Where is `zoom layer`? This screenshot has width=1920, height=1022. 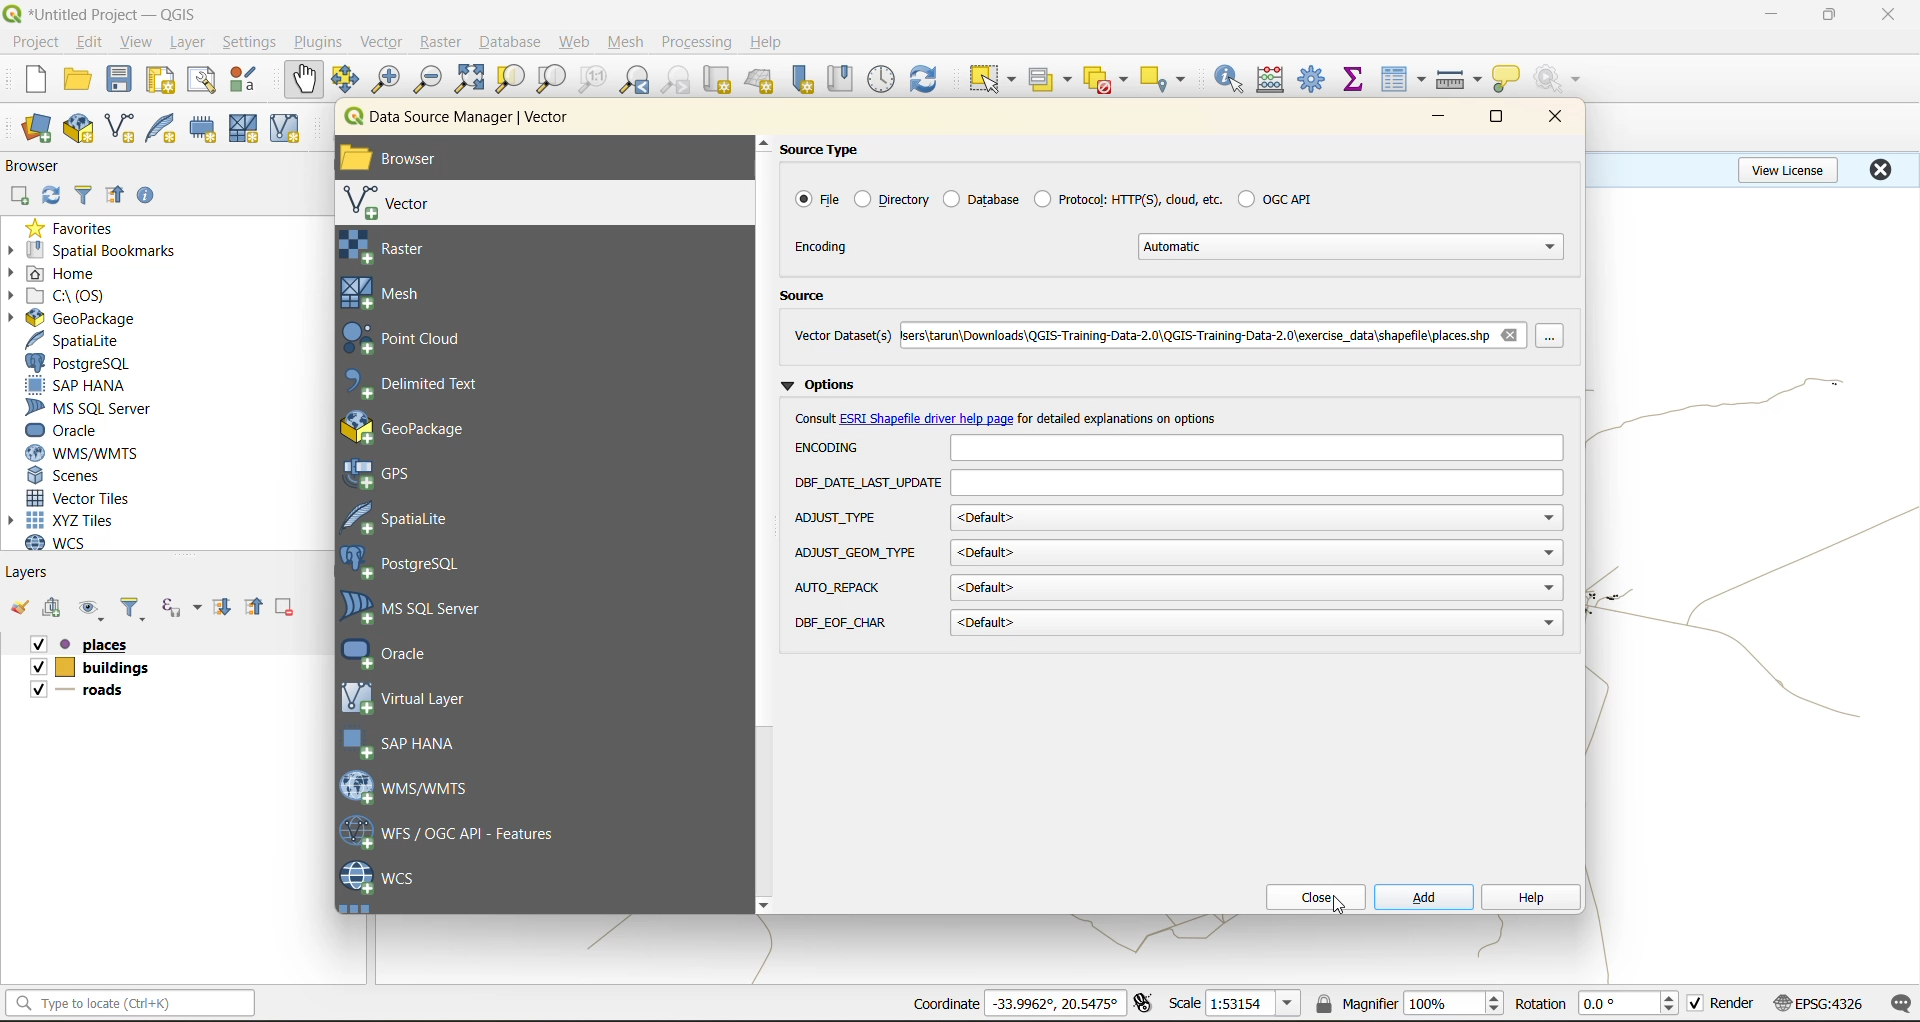
zoom layer is located at coordinates (552, 82).